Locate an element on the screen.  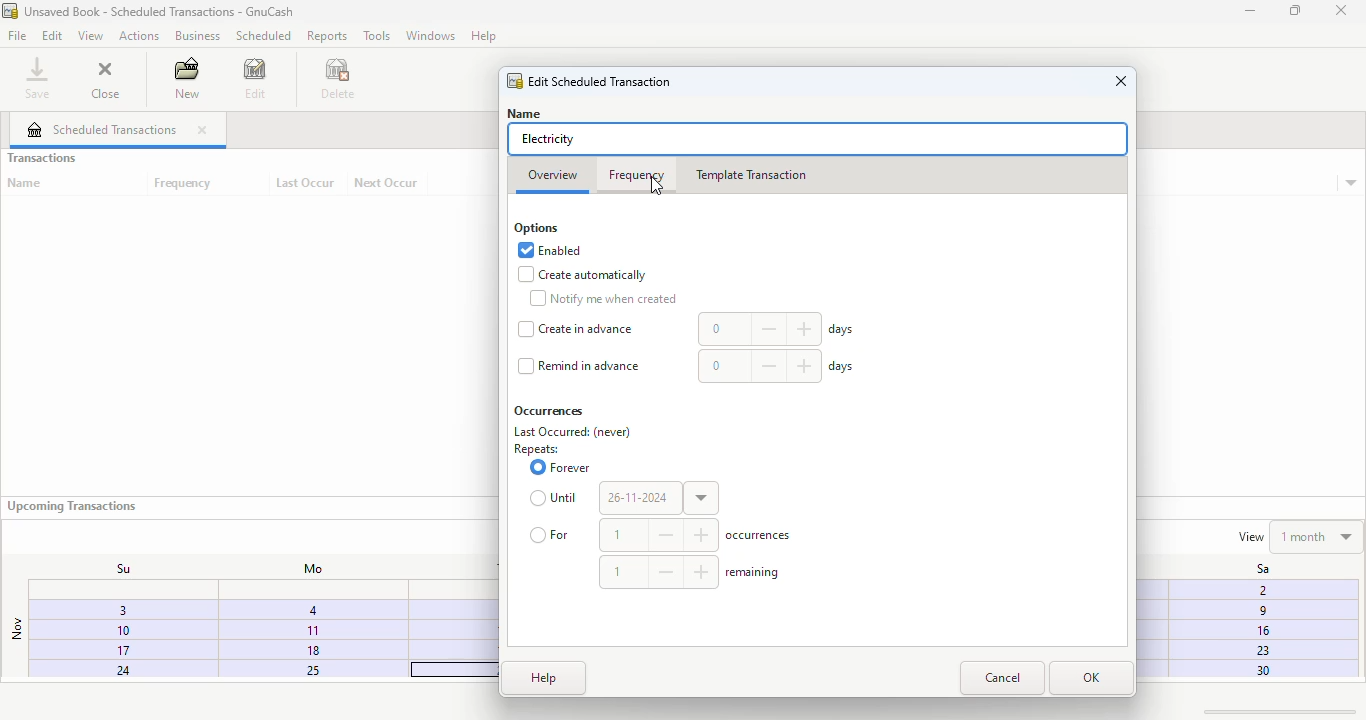
windows is located at coordinates (430, 35).